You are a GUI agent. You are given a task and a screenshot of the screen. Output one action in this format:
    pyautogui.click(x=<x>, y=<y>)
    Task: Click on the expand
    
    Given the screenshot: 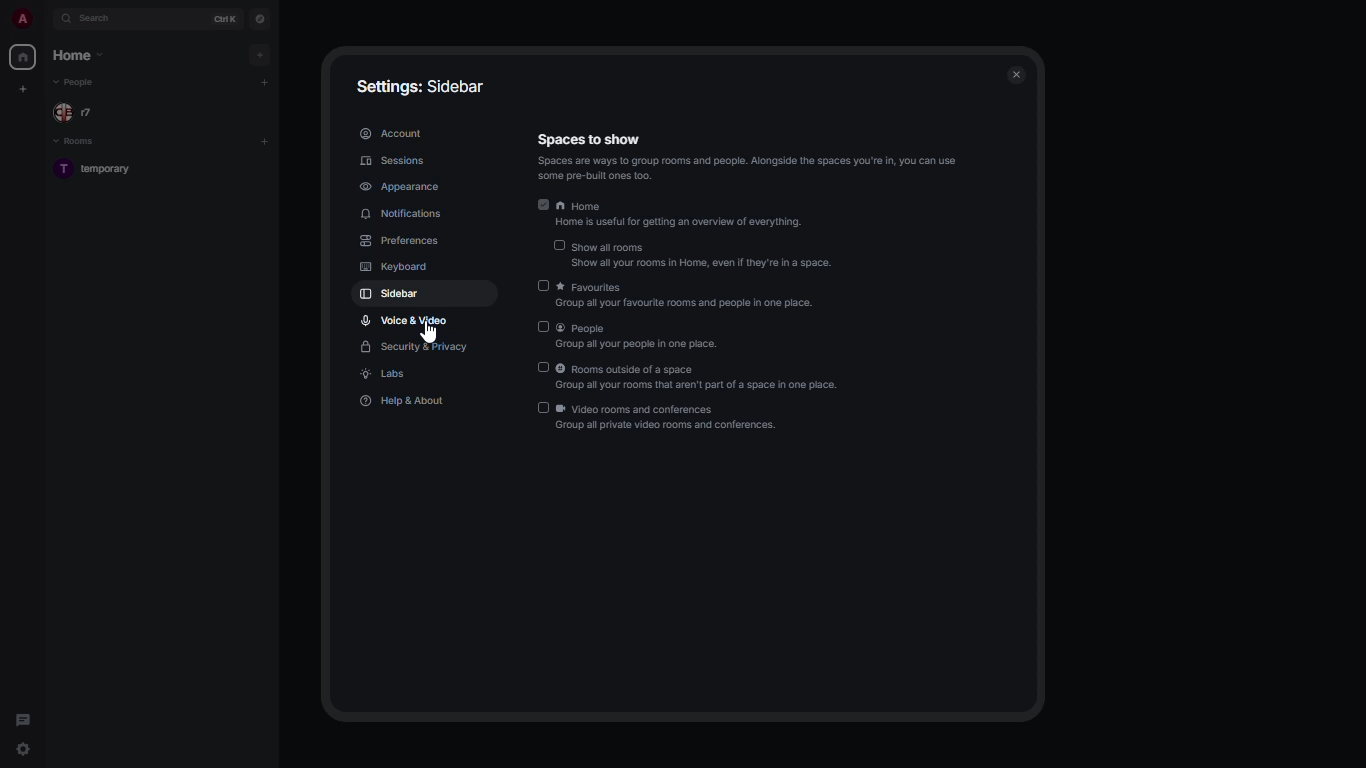 What is the action you would take?
    pyautogui.click(x=45, y=20)
    